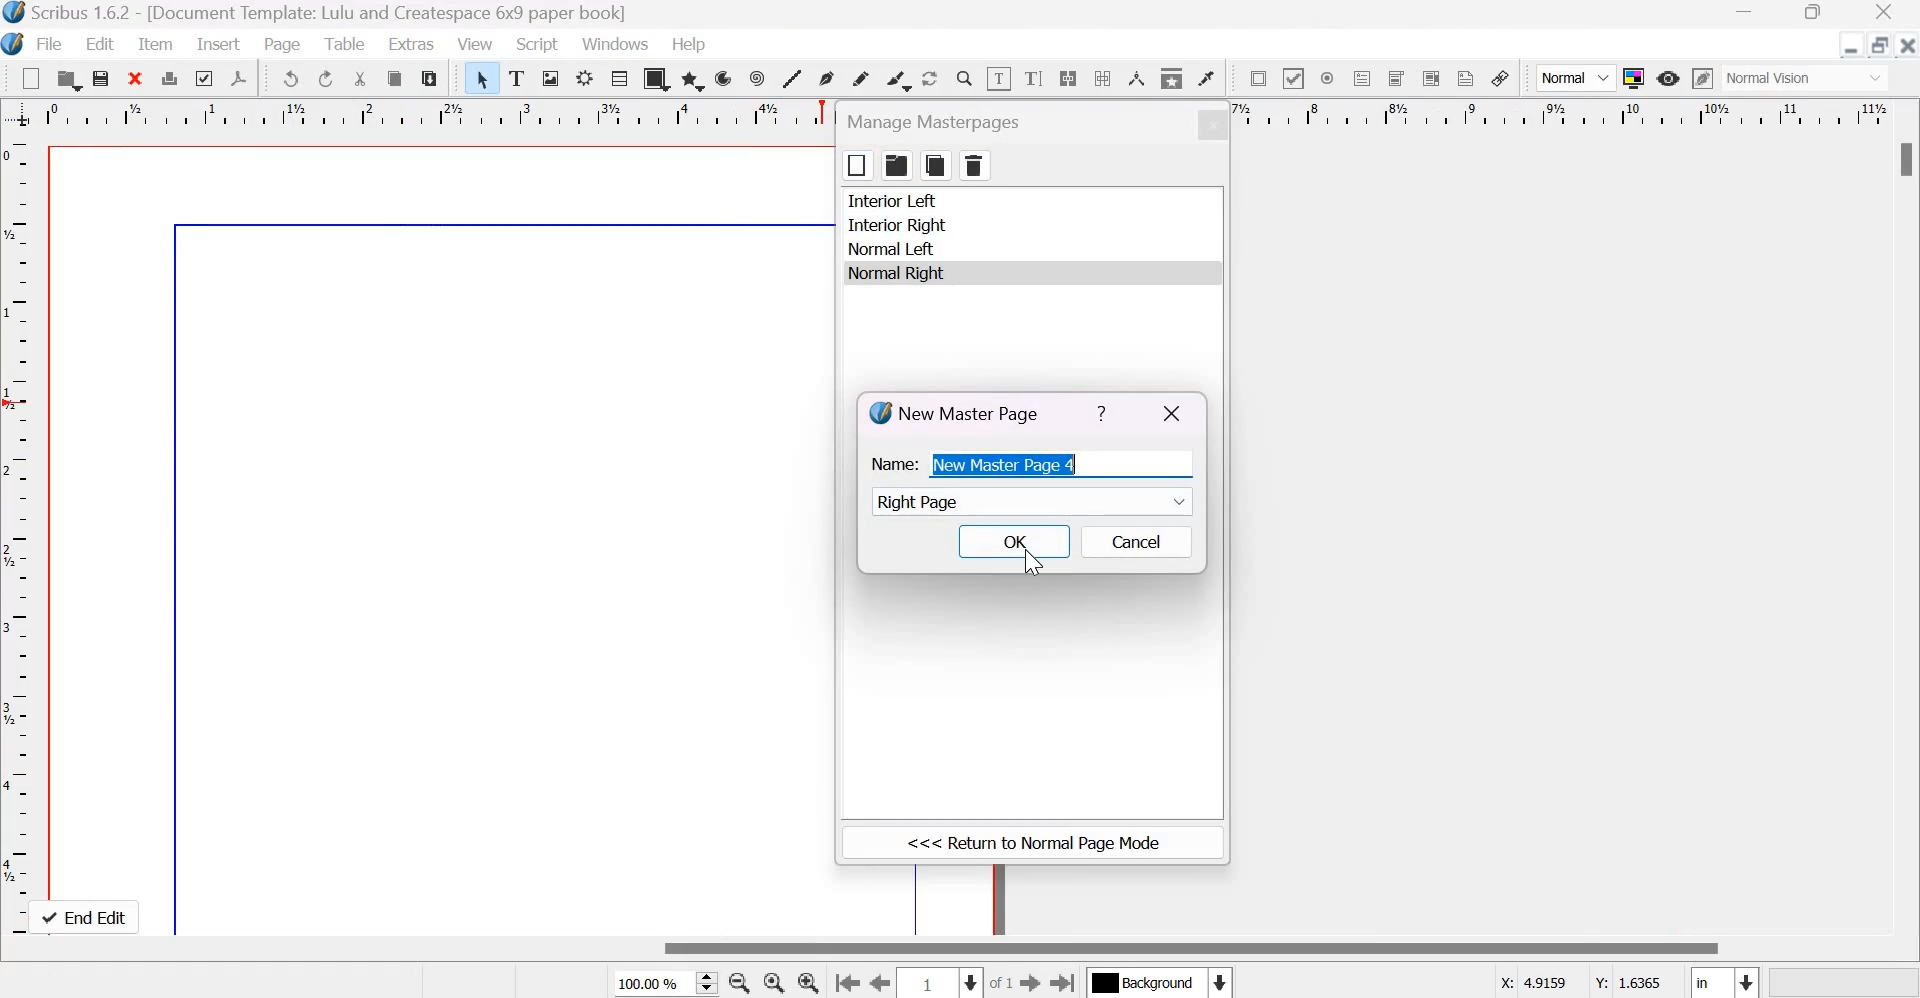 This screenshot has height=998, width=1920. What do you see at coordinates (1163, 982) in the screenshot?
I see `Select the current layer` at bounding box center [1163, 982].